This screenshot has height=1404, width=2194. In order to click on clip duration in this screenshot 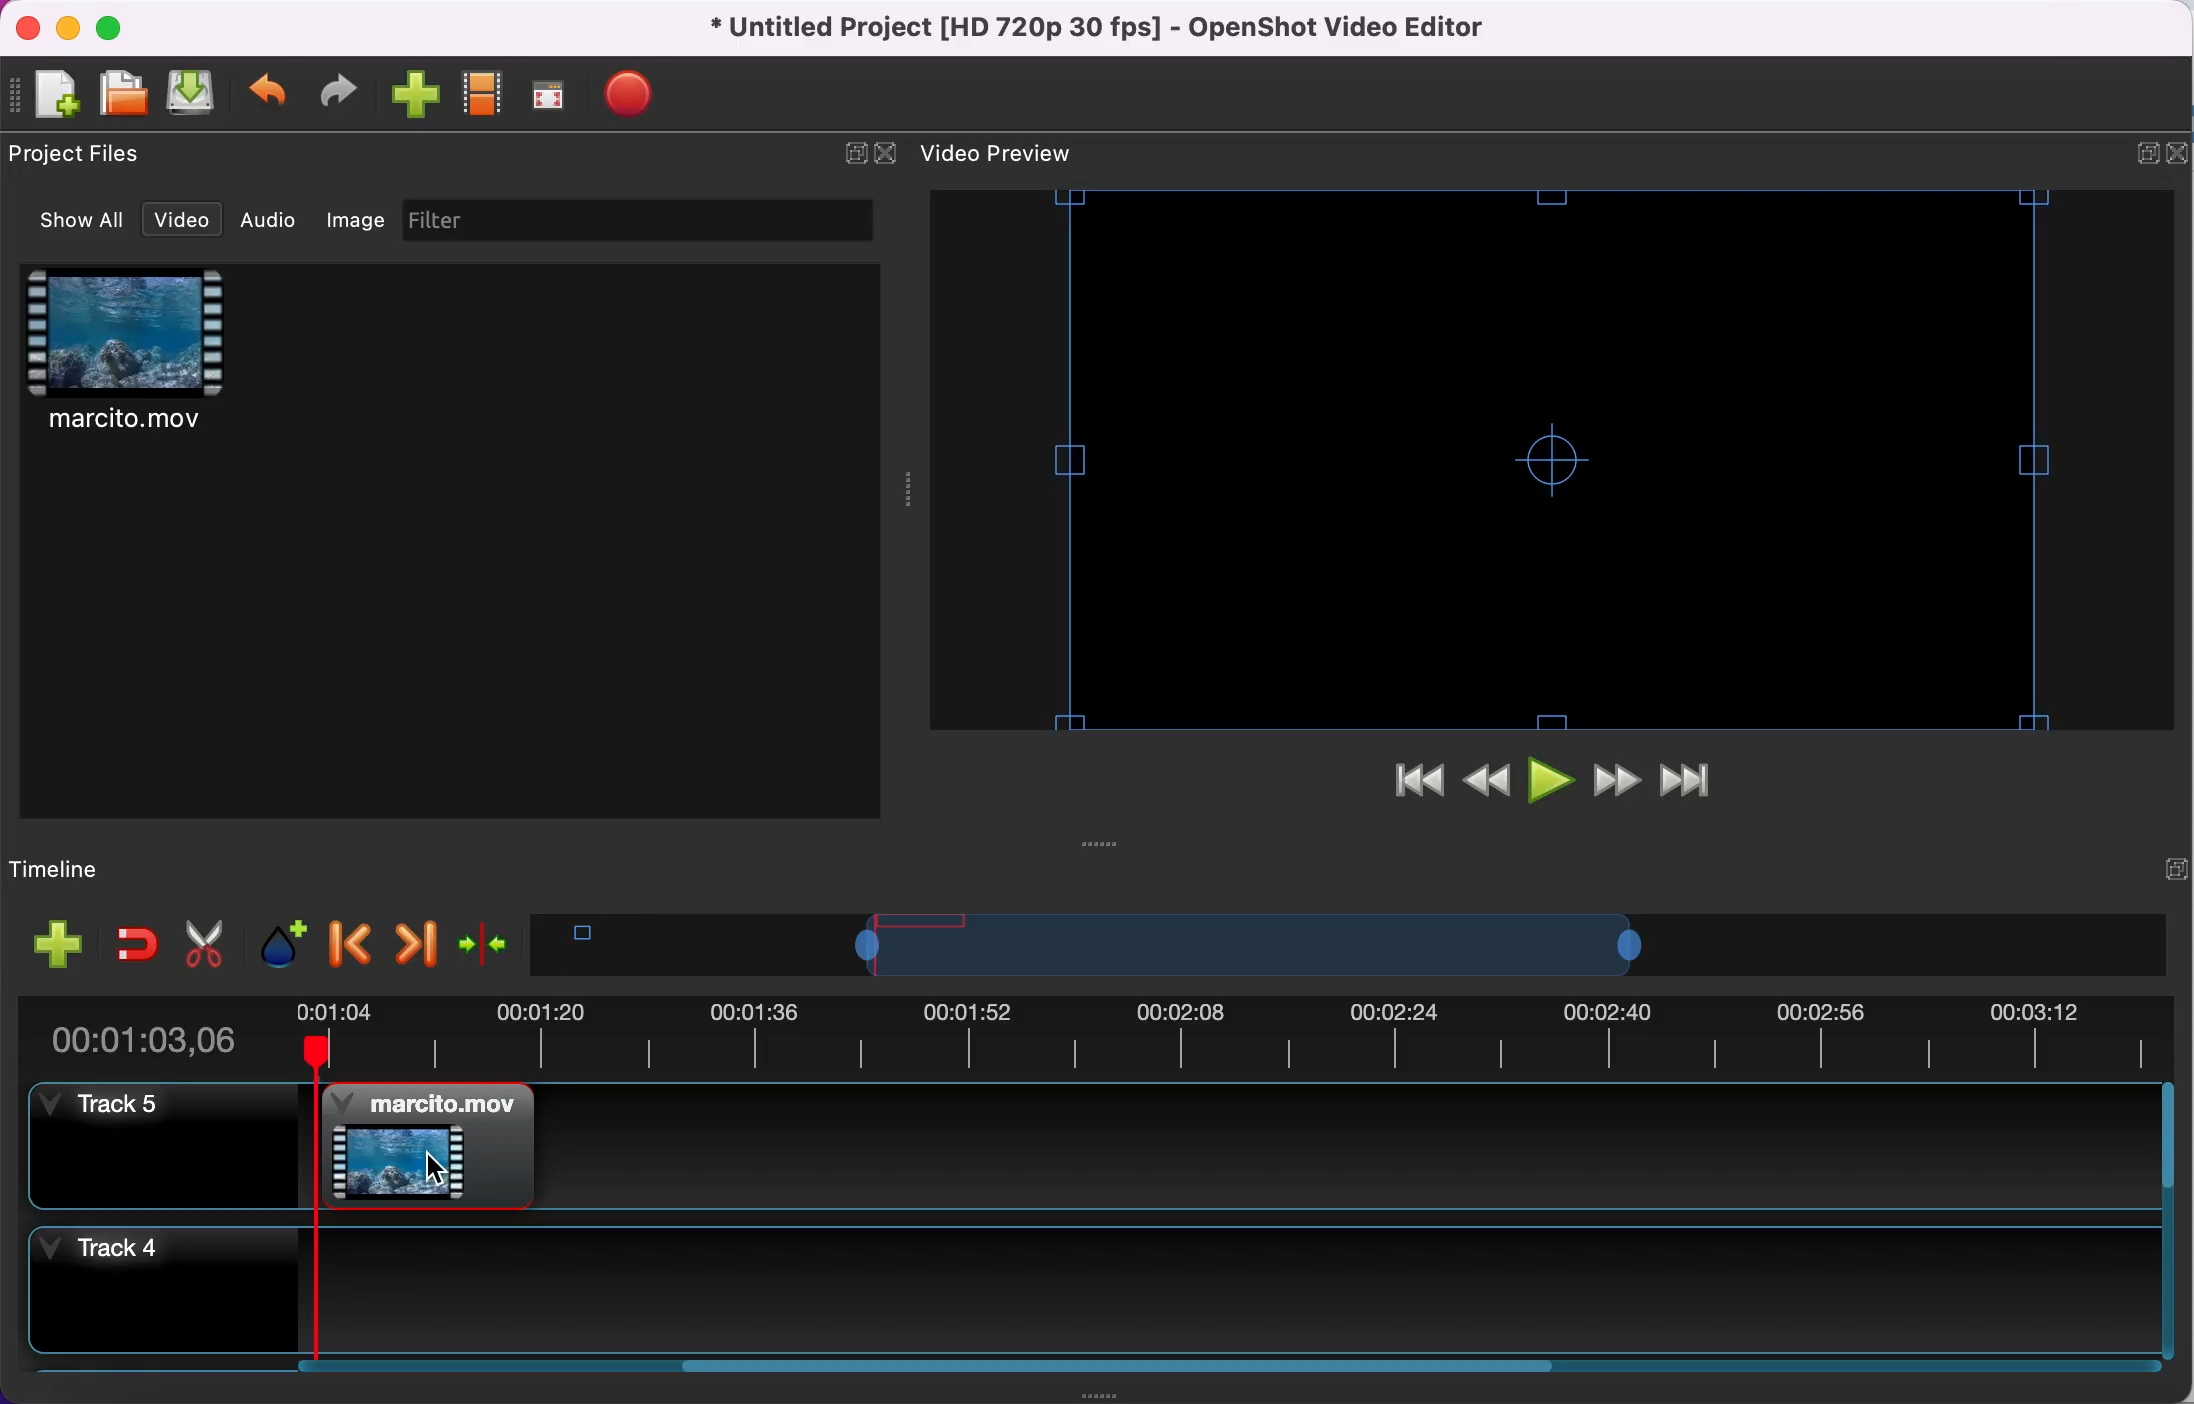, I will do `click(1081, 1036)`.